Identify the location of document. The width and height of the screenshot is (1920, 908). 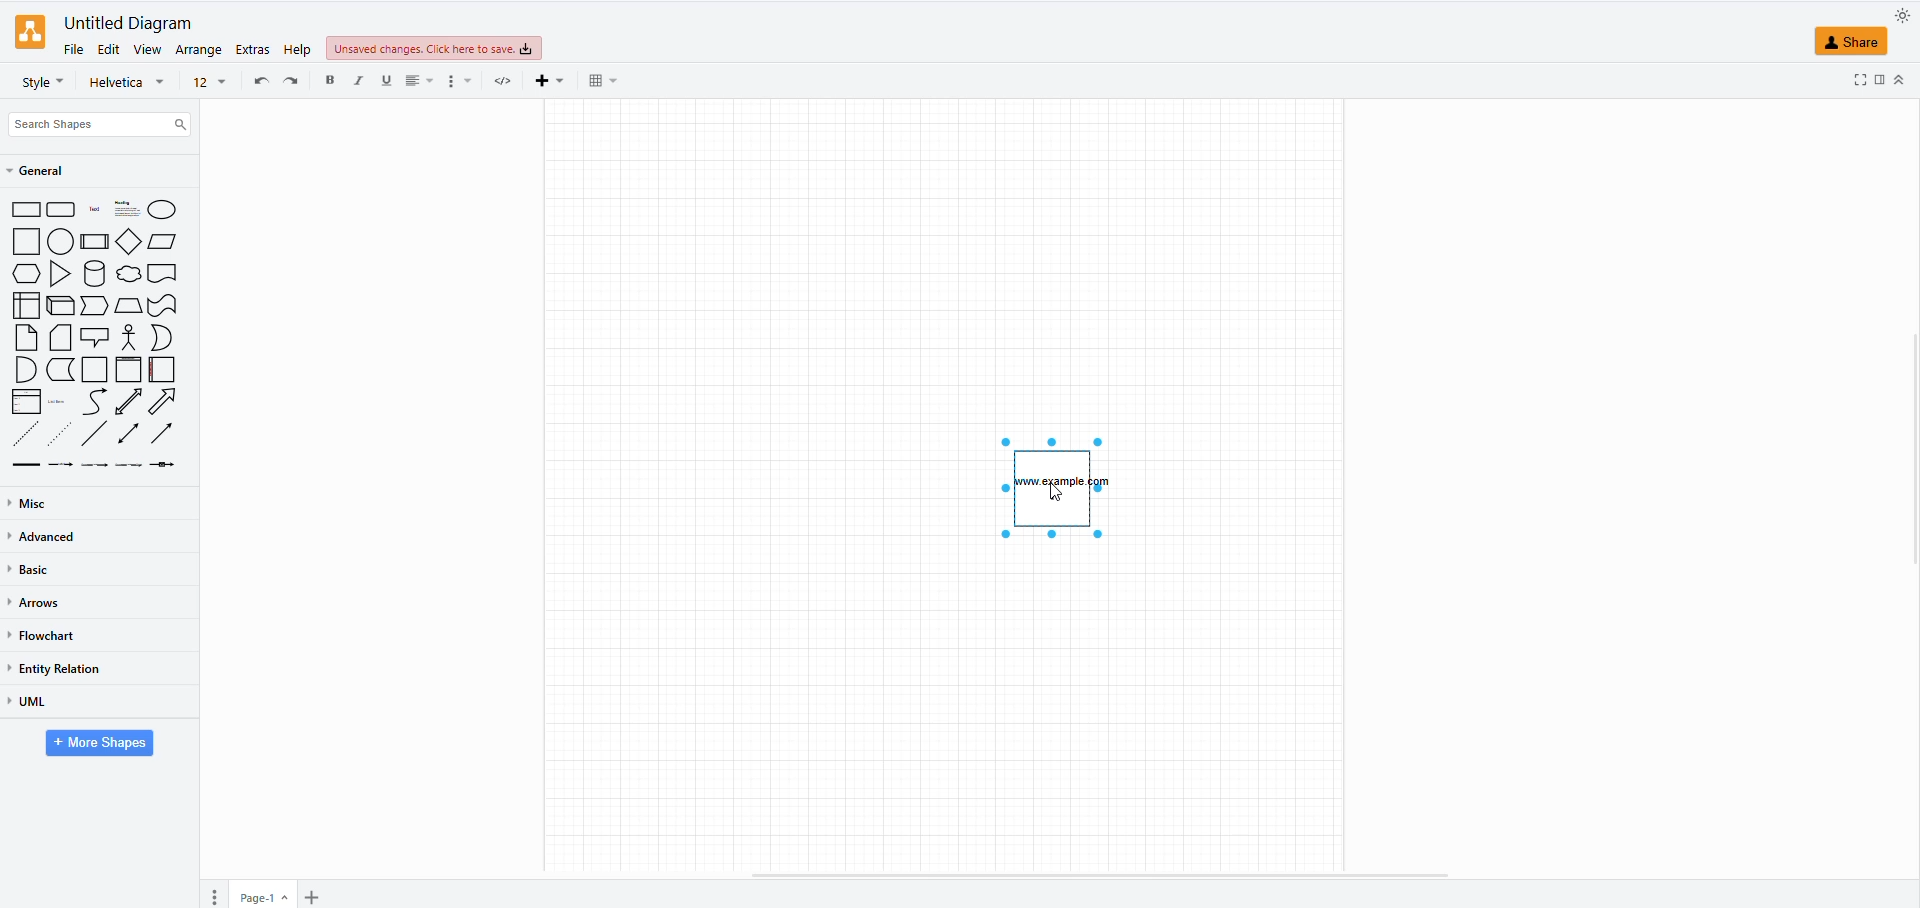
(164, 274).